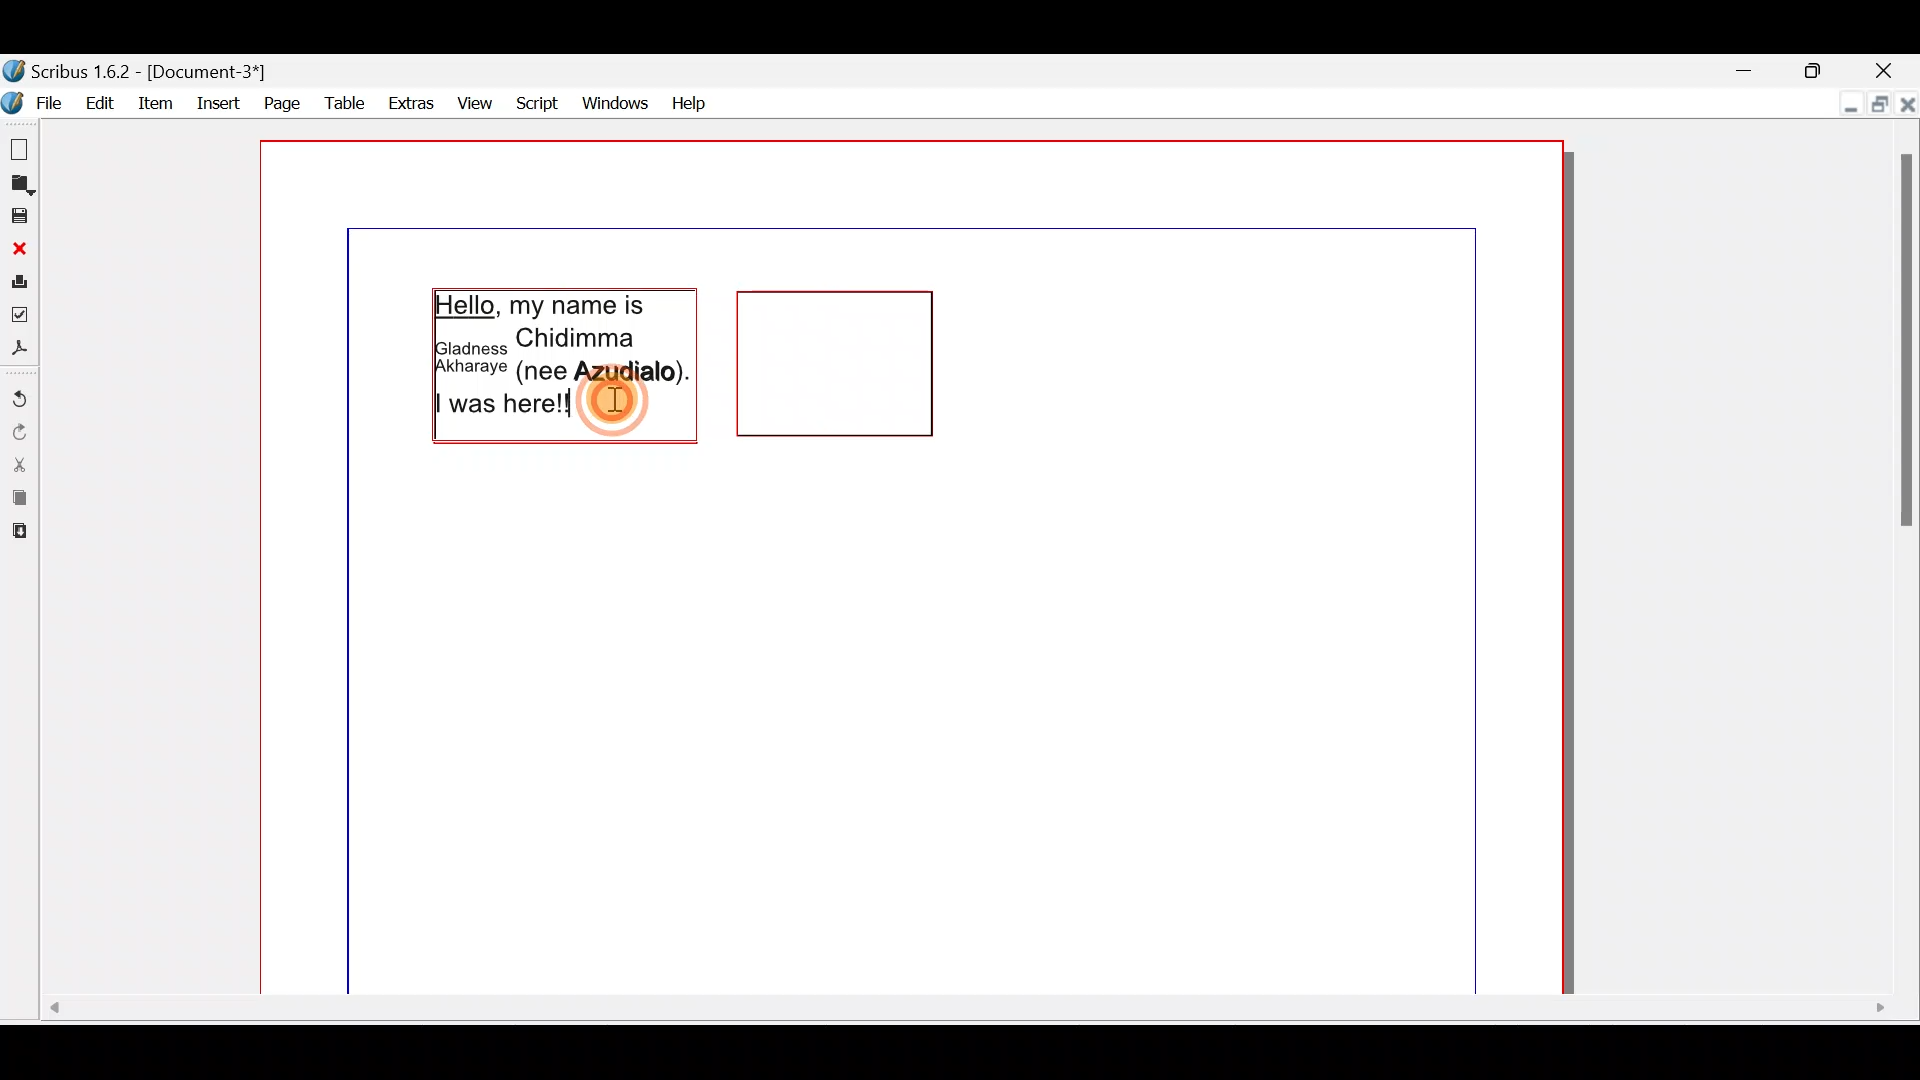 This screenshot has height=1080, width=1920. I want to click on Scroll bar, so click(1901, 561).